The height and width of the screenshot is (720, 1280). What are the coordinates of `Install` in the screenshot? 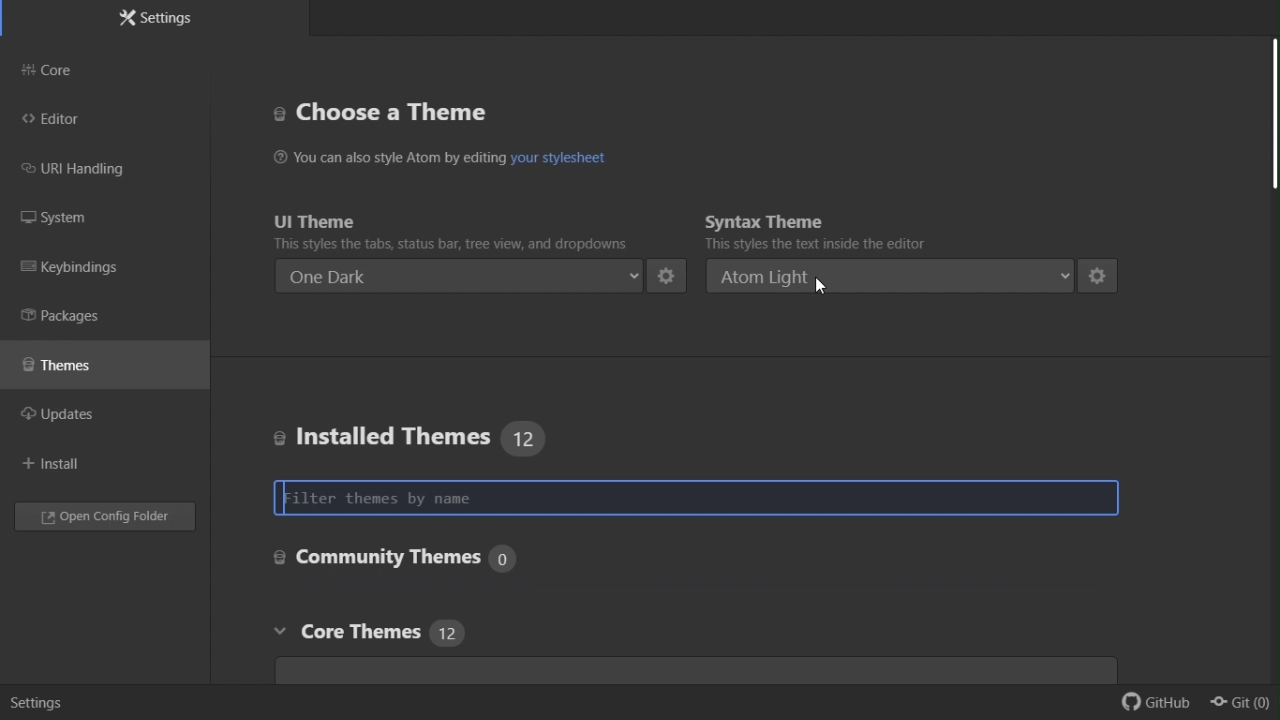 It's located at (66, 461).